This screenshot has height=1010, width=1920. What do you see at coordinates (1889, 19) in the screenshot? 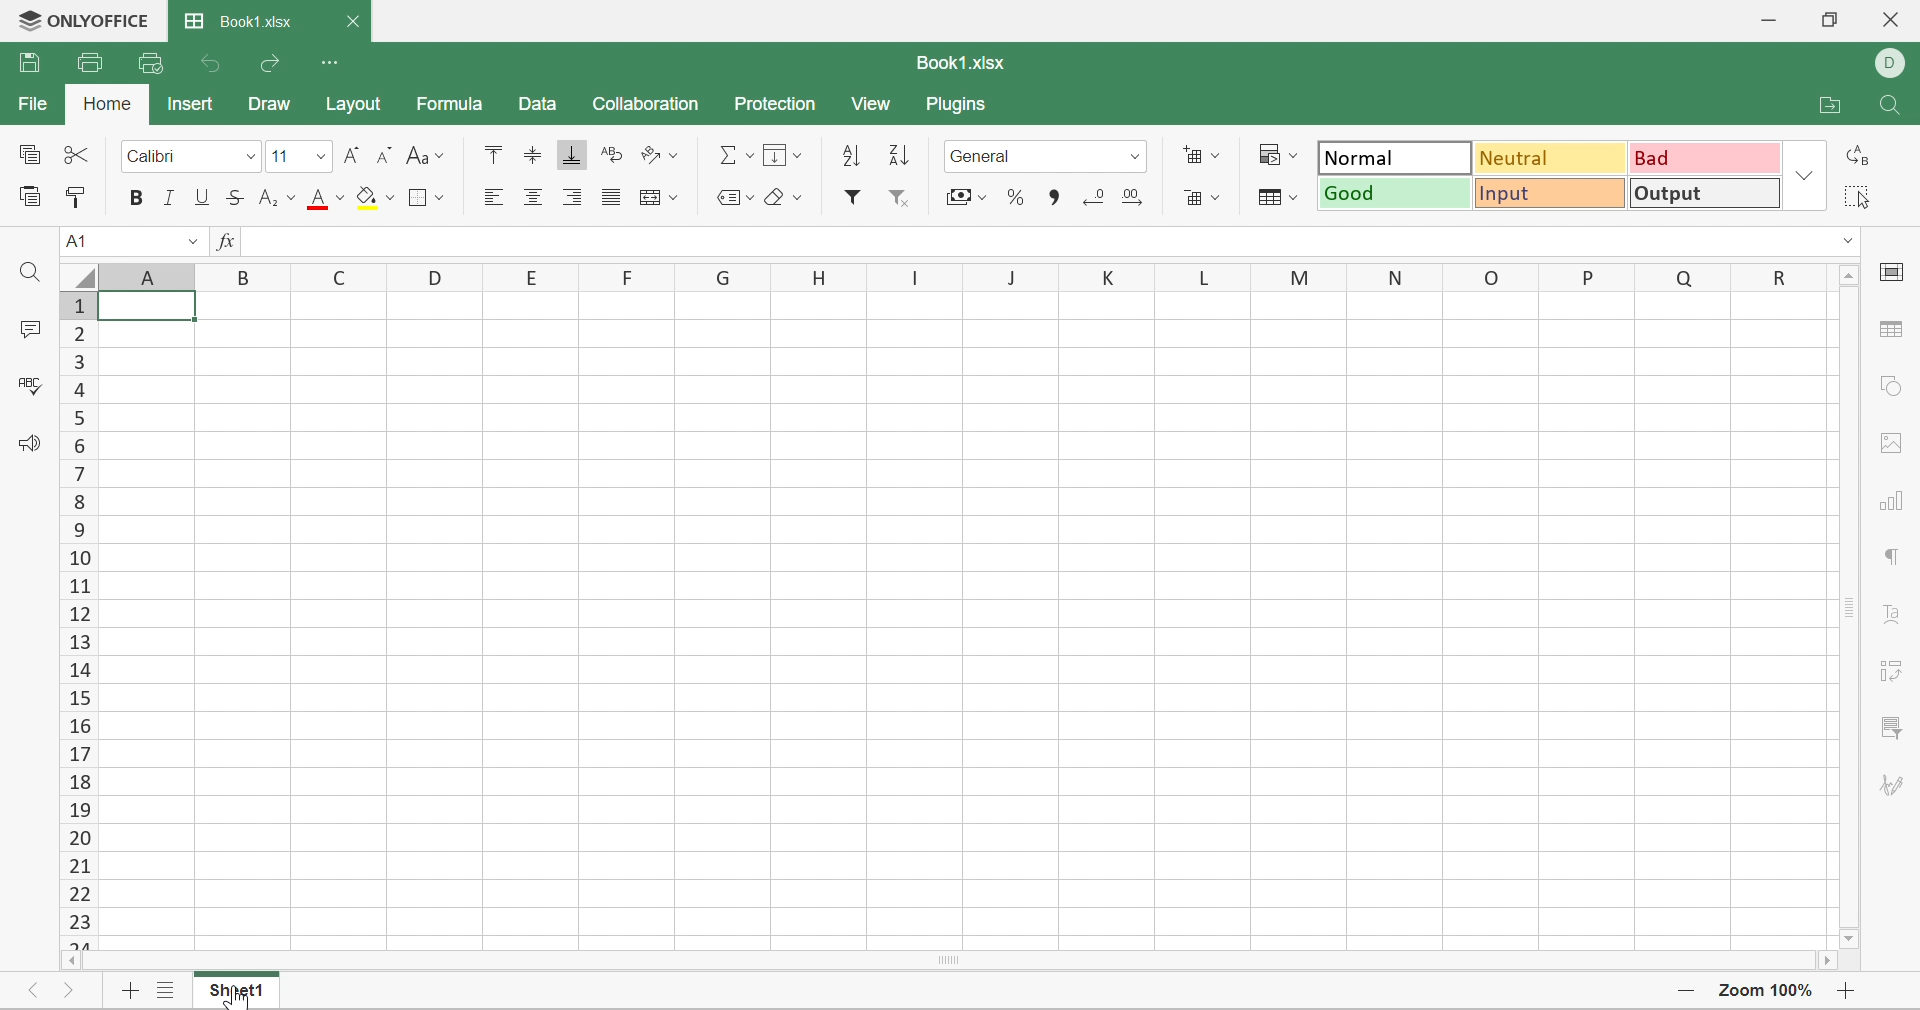
I see `Close` at bounding box center [1889, 19].